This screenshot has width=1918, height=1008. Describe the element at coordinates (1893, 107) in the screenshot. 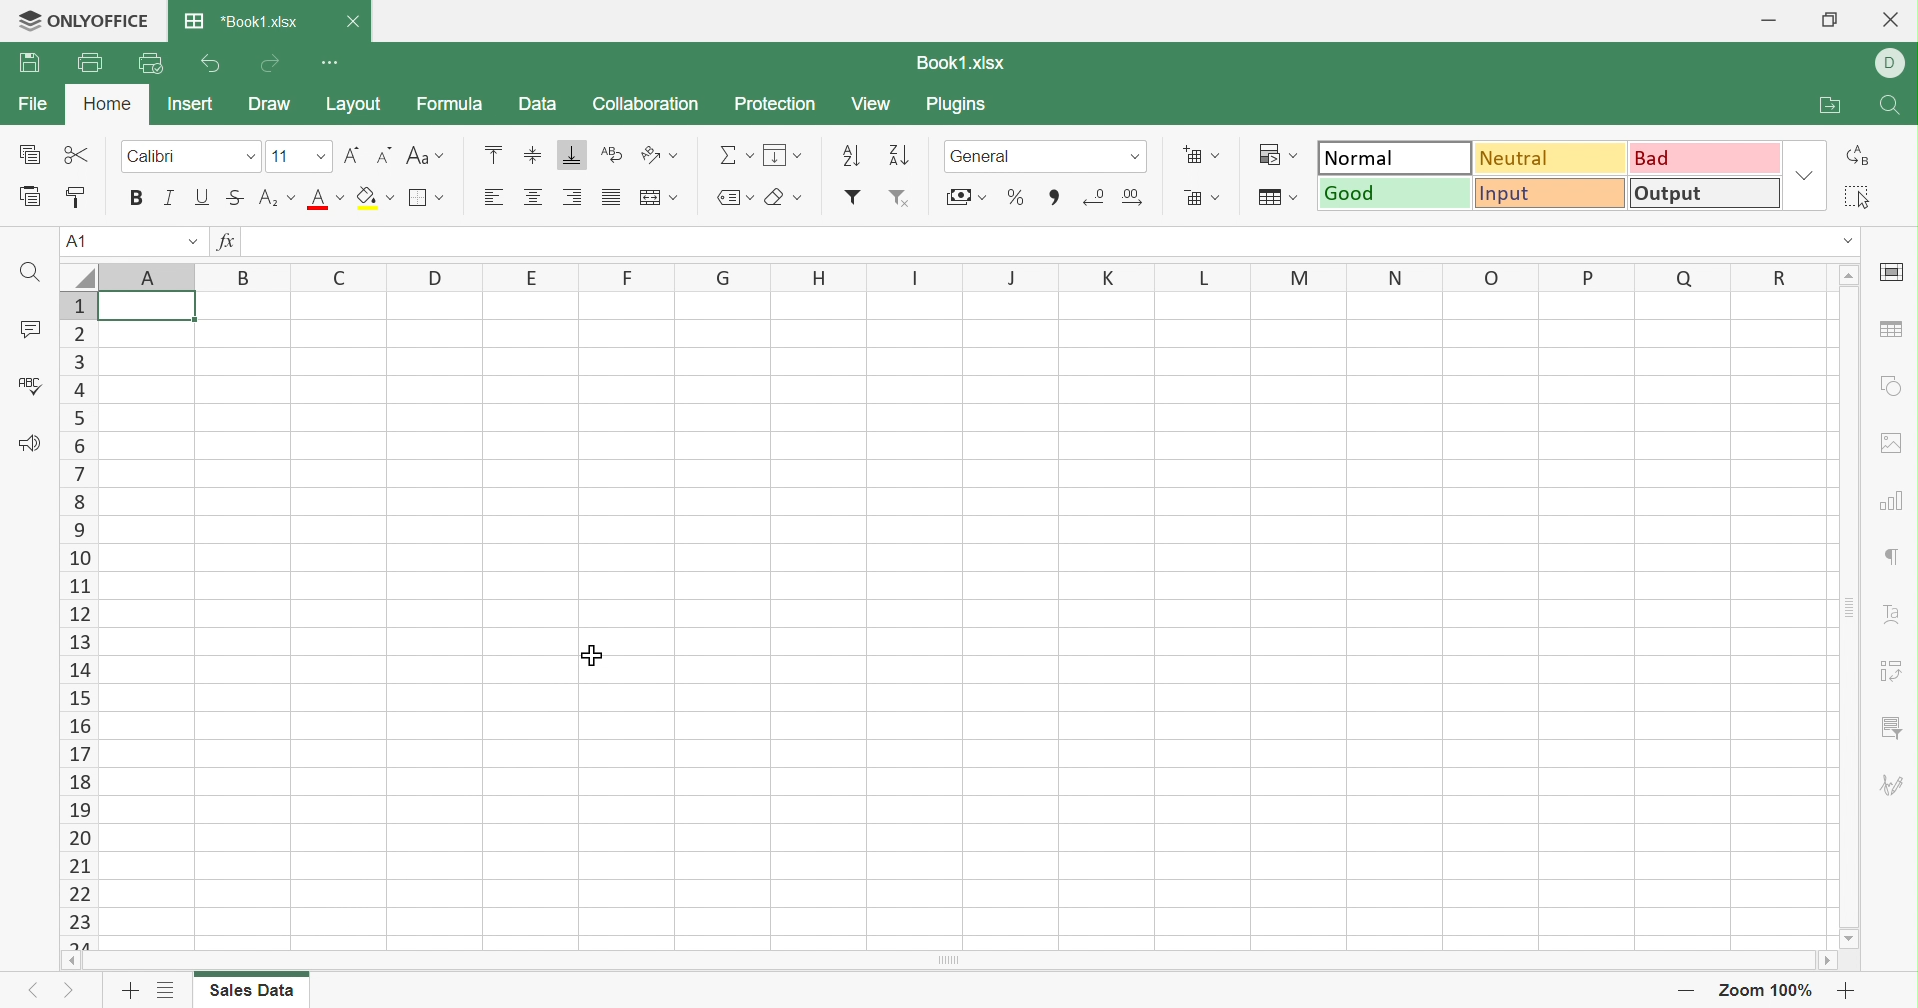

I see `Search` at that location.